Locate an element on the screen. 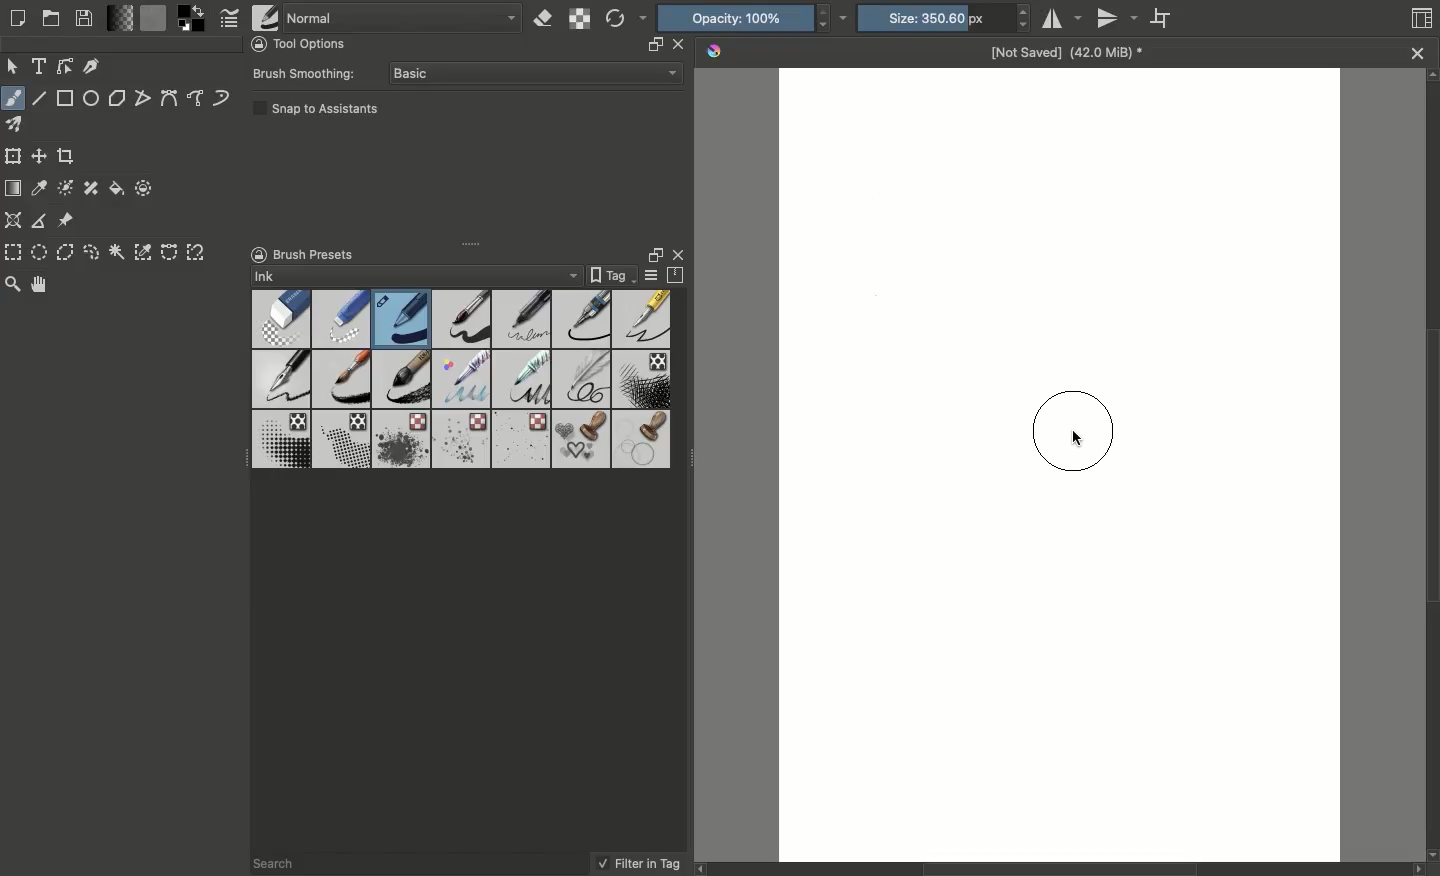  Ellipse is located at coordinates (91, 97).